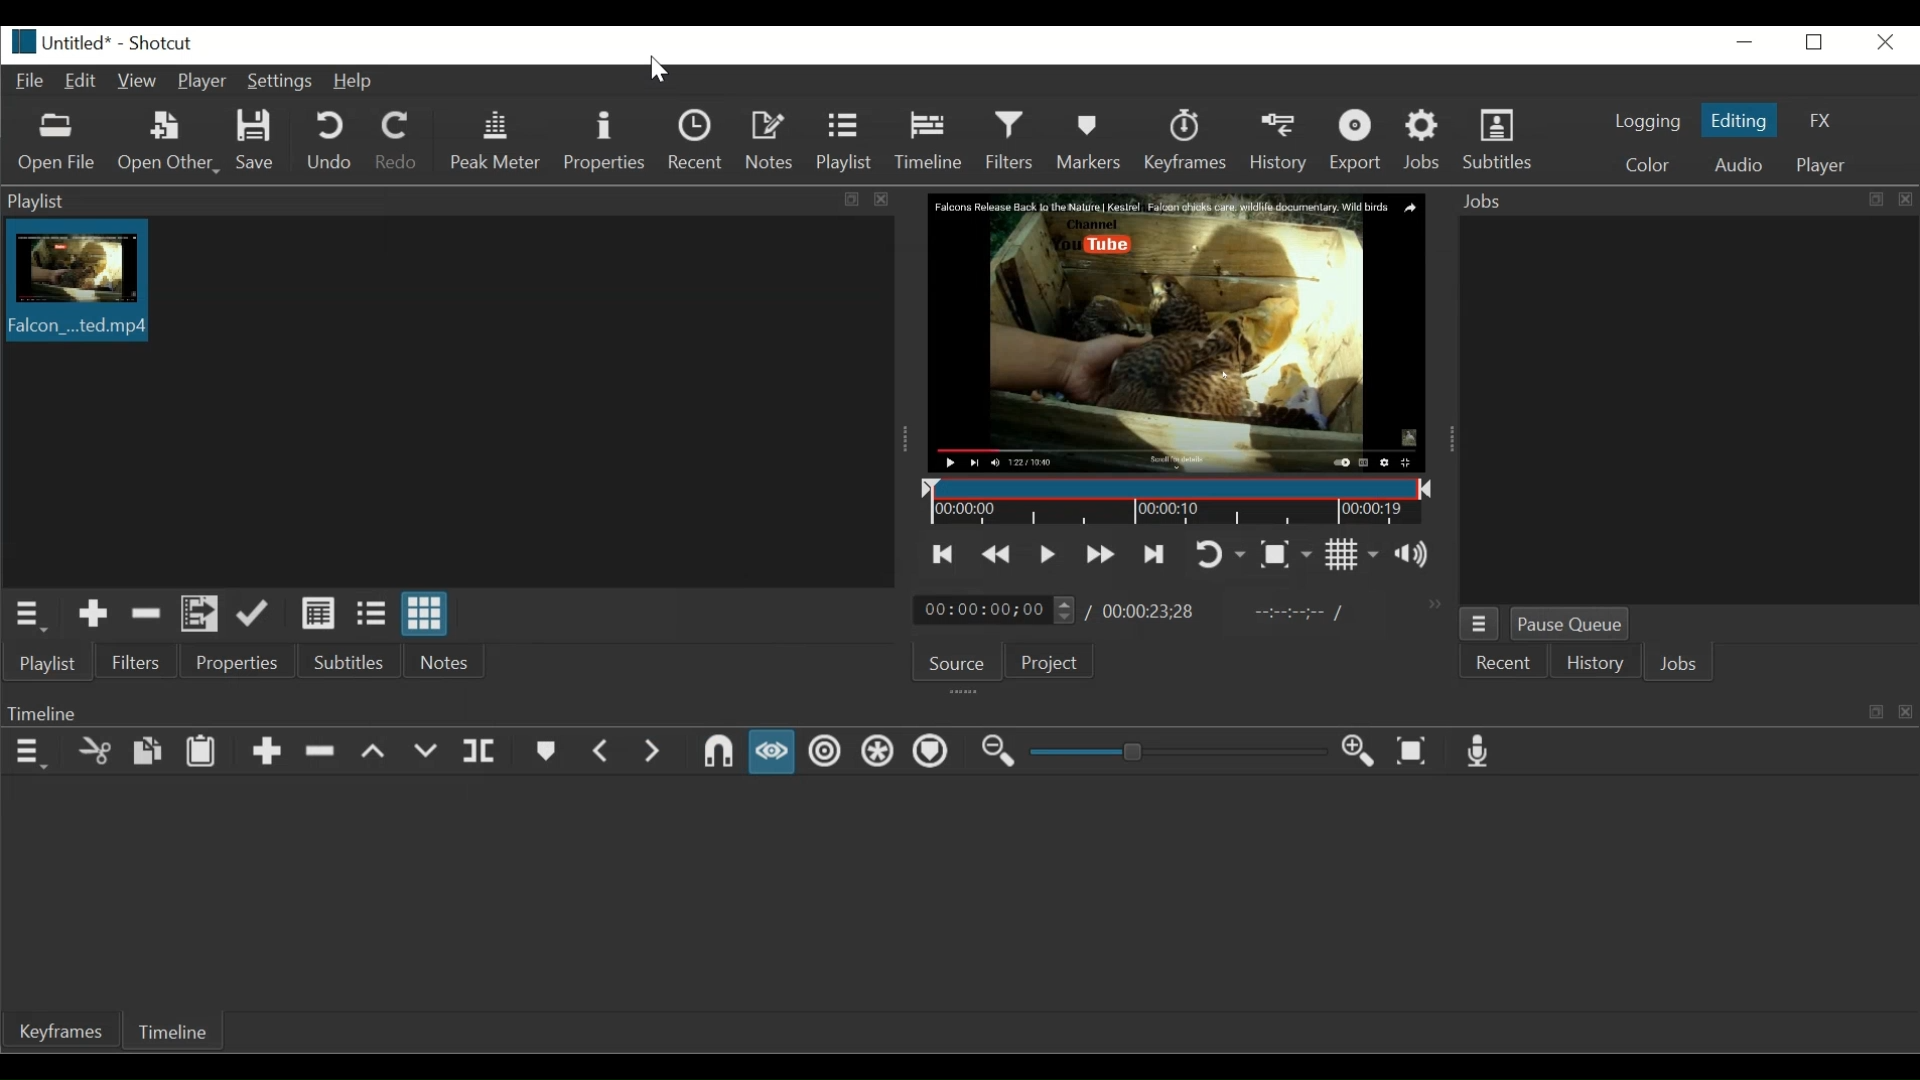 The width and height of the screenshot is (1920, 1080). I want to click on Toggle player looping, so click(1219, 553).